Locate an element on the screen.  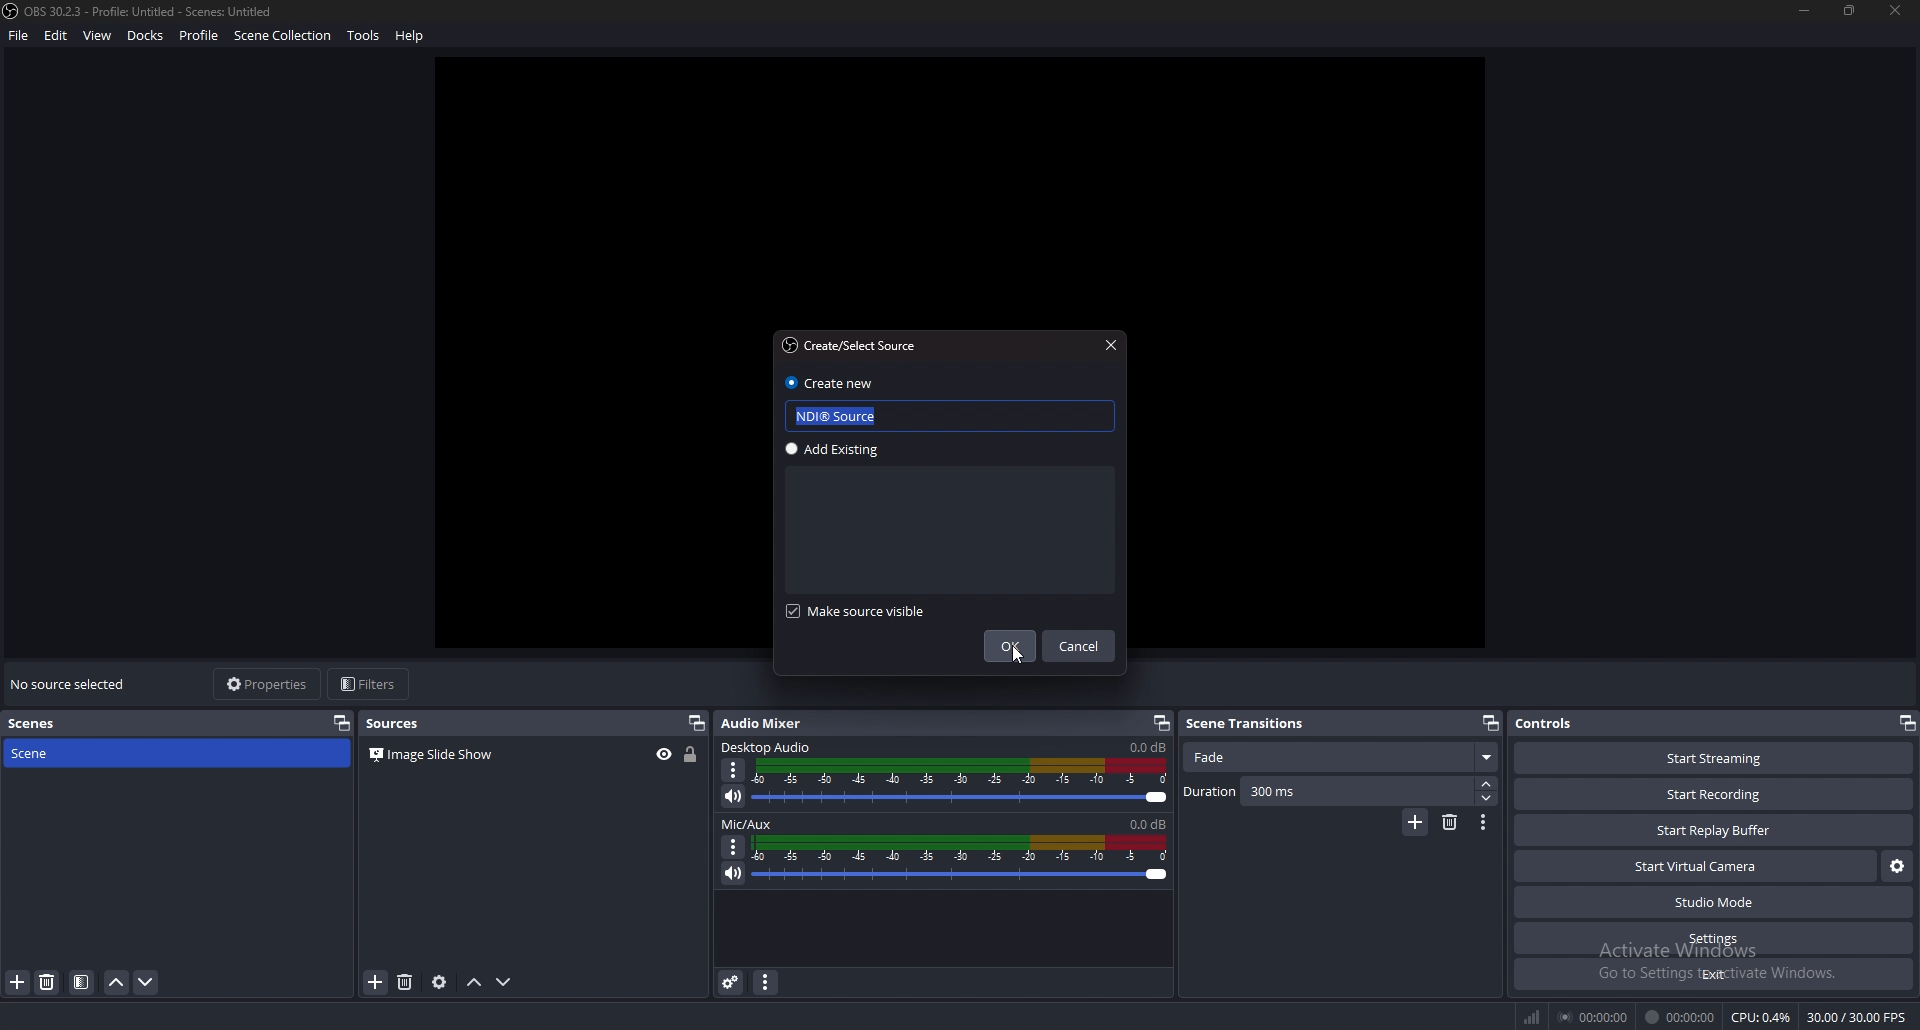
move source up is located at coordinates (475, 983).